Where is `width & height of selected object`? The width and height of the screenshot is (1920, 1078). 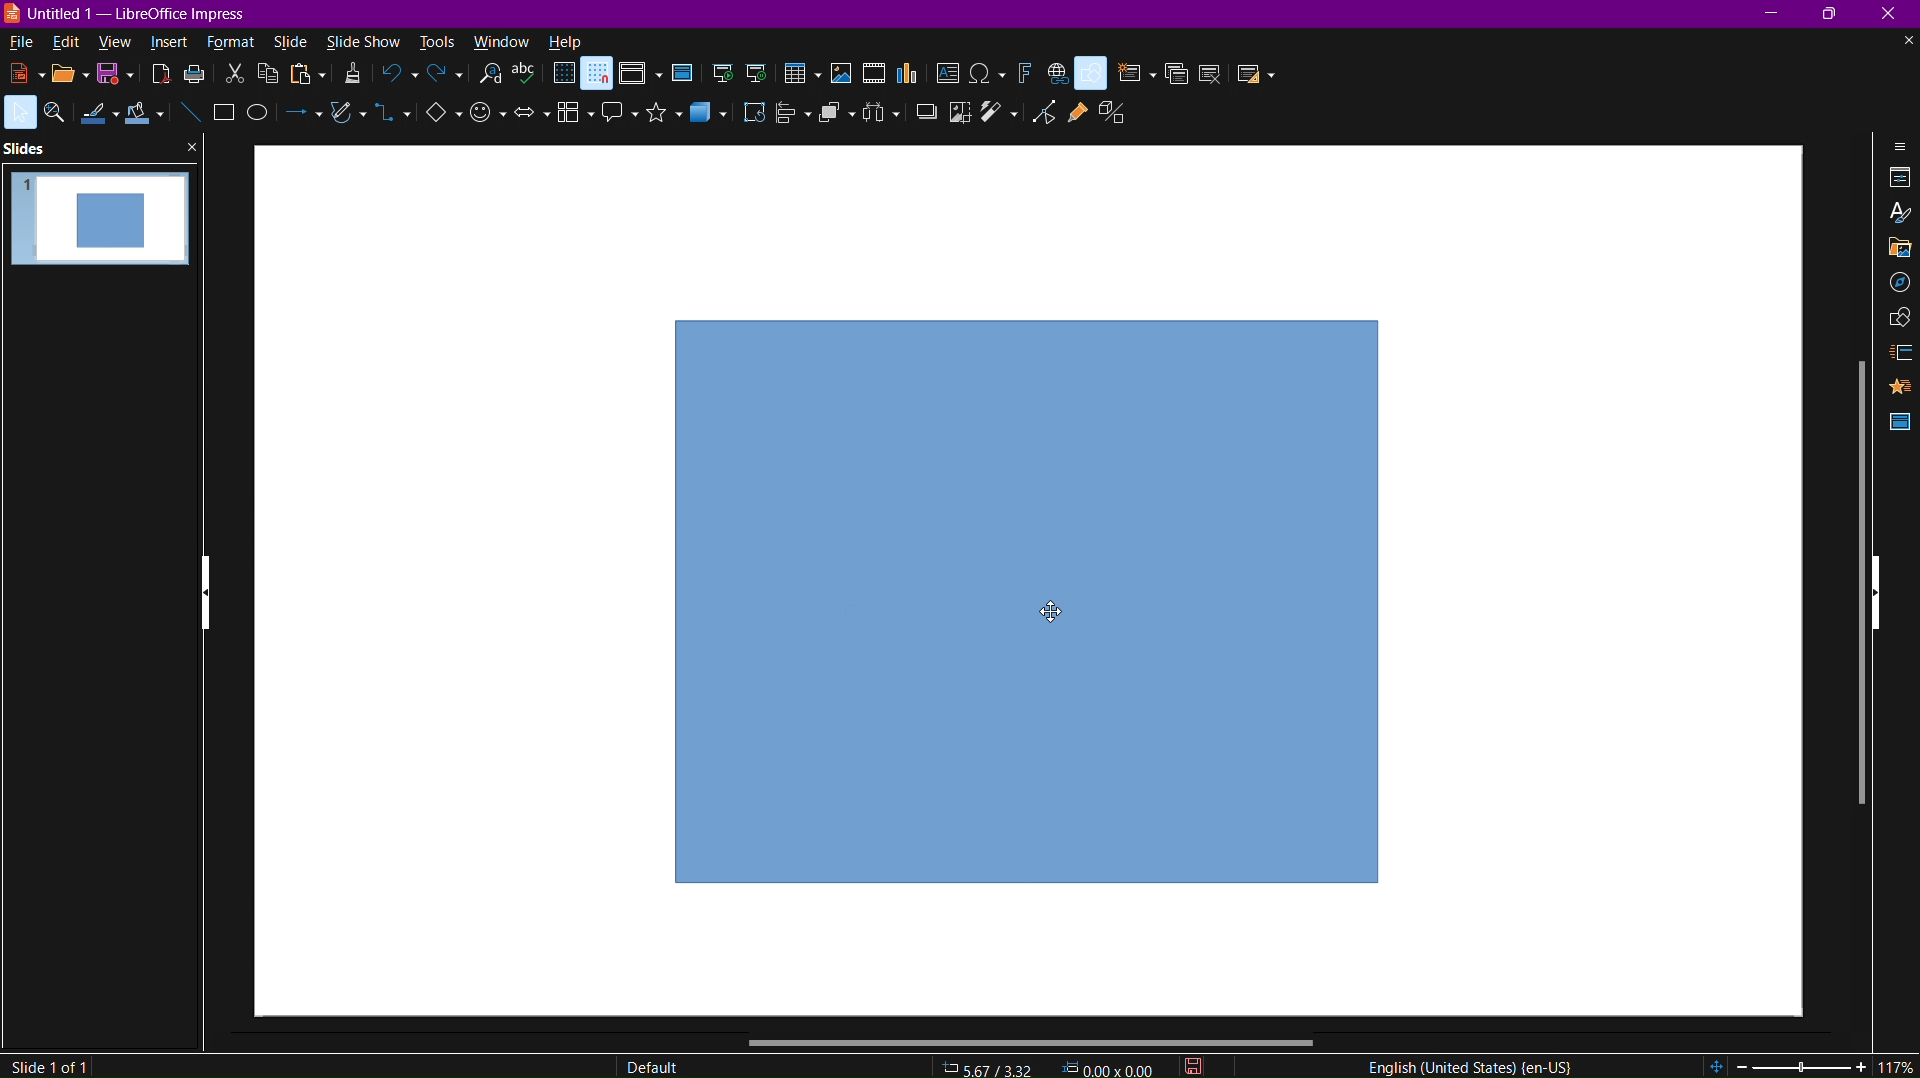
width & height of selected object is located at coordinates (1109, 1067).